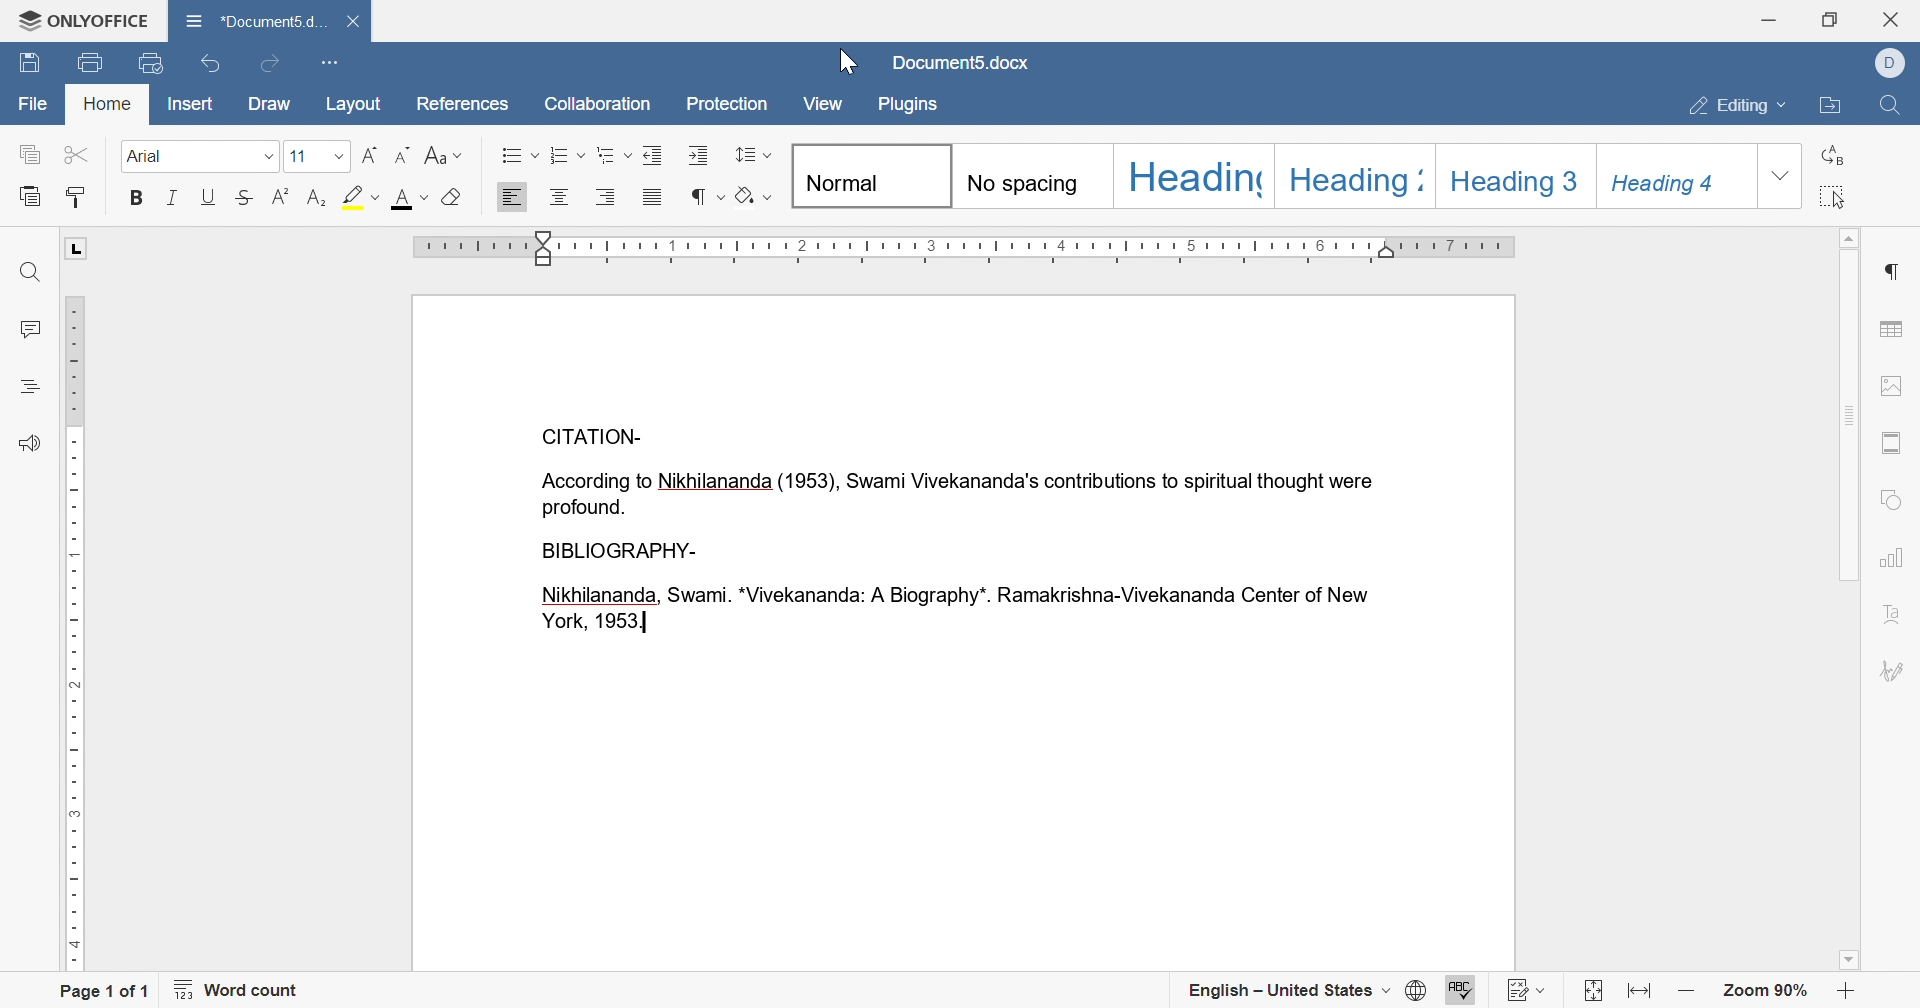 The height and width of the screenshot is (1008, 1920). Describe the element at coordinates (610, 151) in the screenshot. I see `multilevel list` at that location.